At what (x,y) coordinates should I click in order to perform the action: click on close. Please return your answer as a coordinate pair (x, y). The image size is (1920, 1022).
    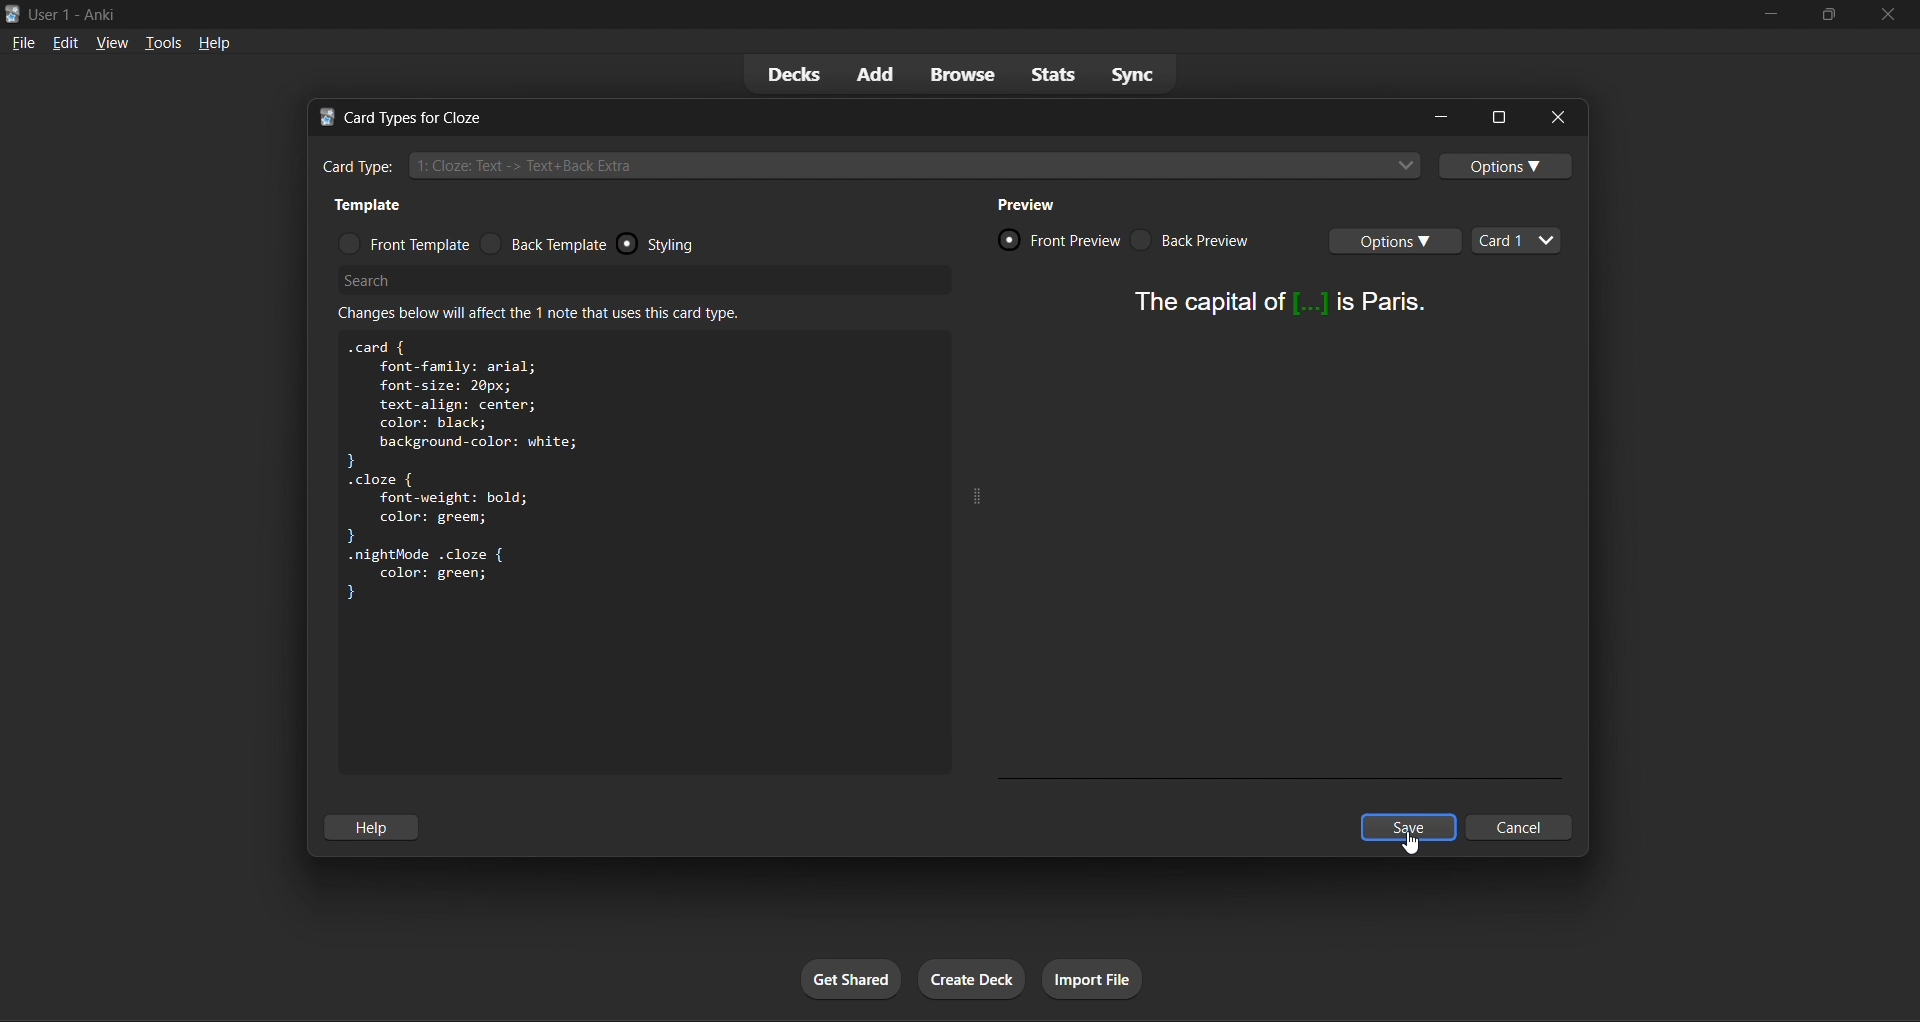
    Looking at the image, I should click on (1549, 117).